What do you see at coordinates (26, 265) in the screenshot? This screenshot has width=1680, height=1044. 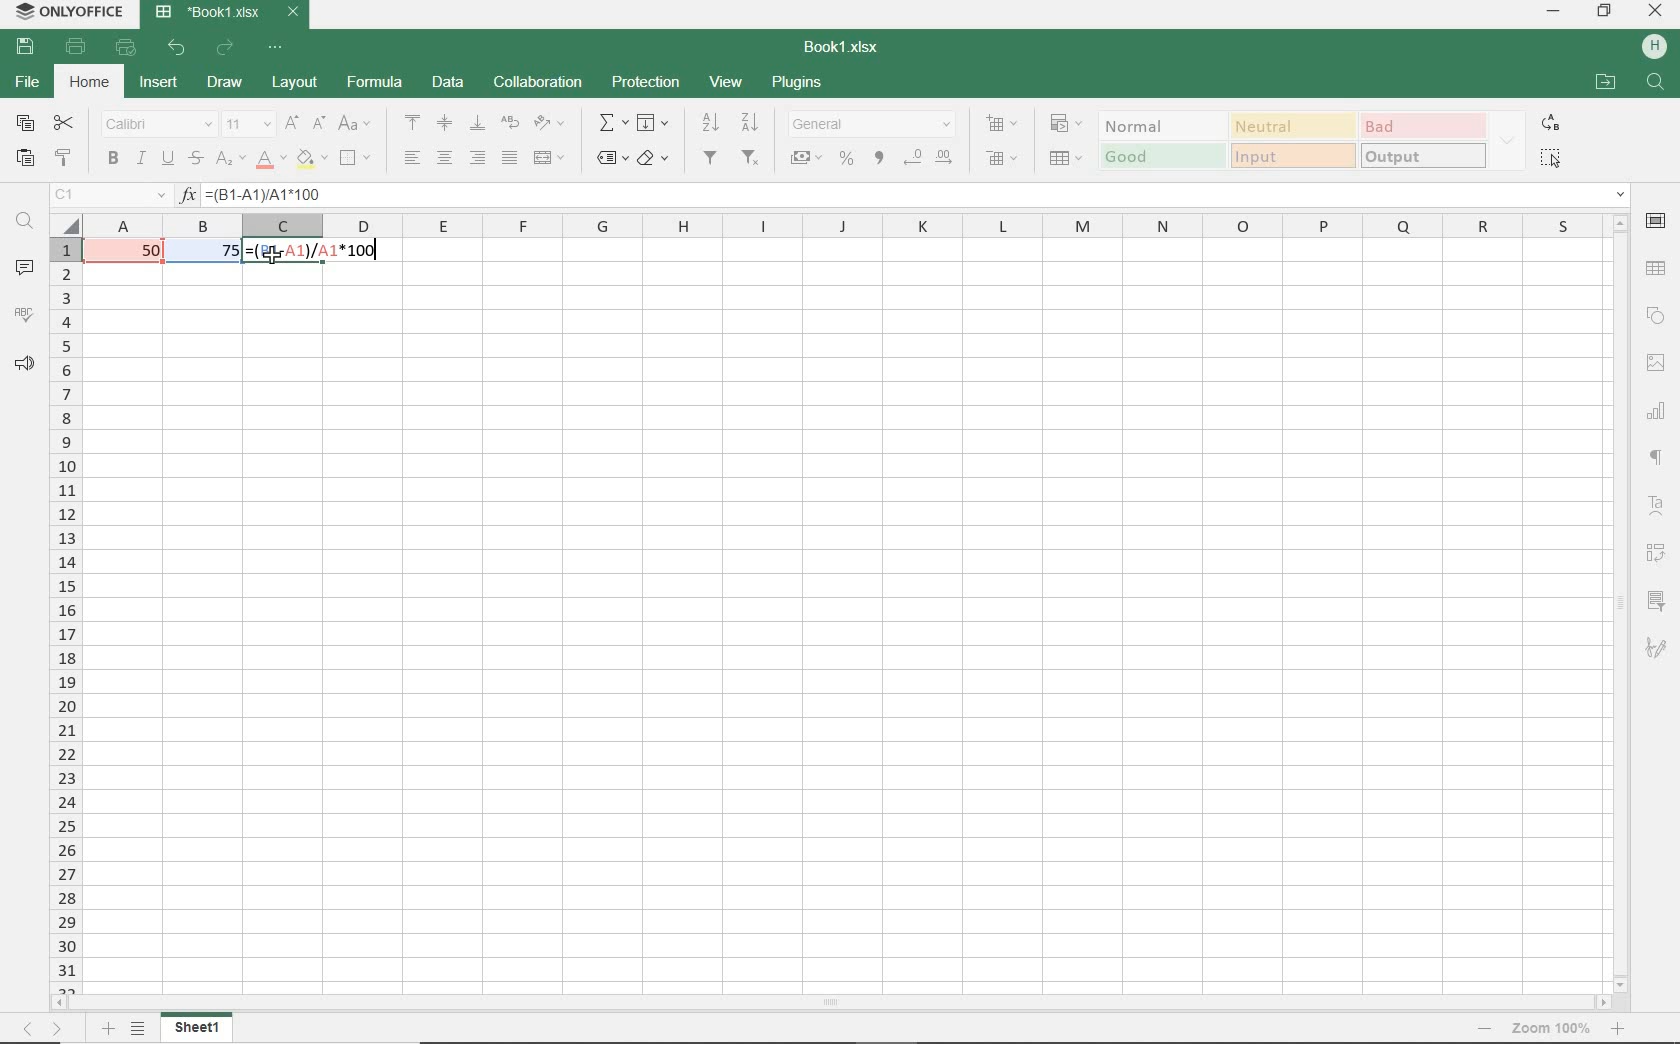 I see `comments` at bounding box center [26, 265].